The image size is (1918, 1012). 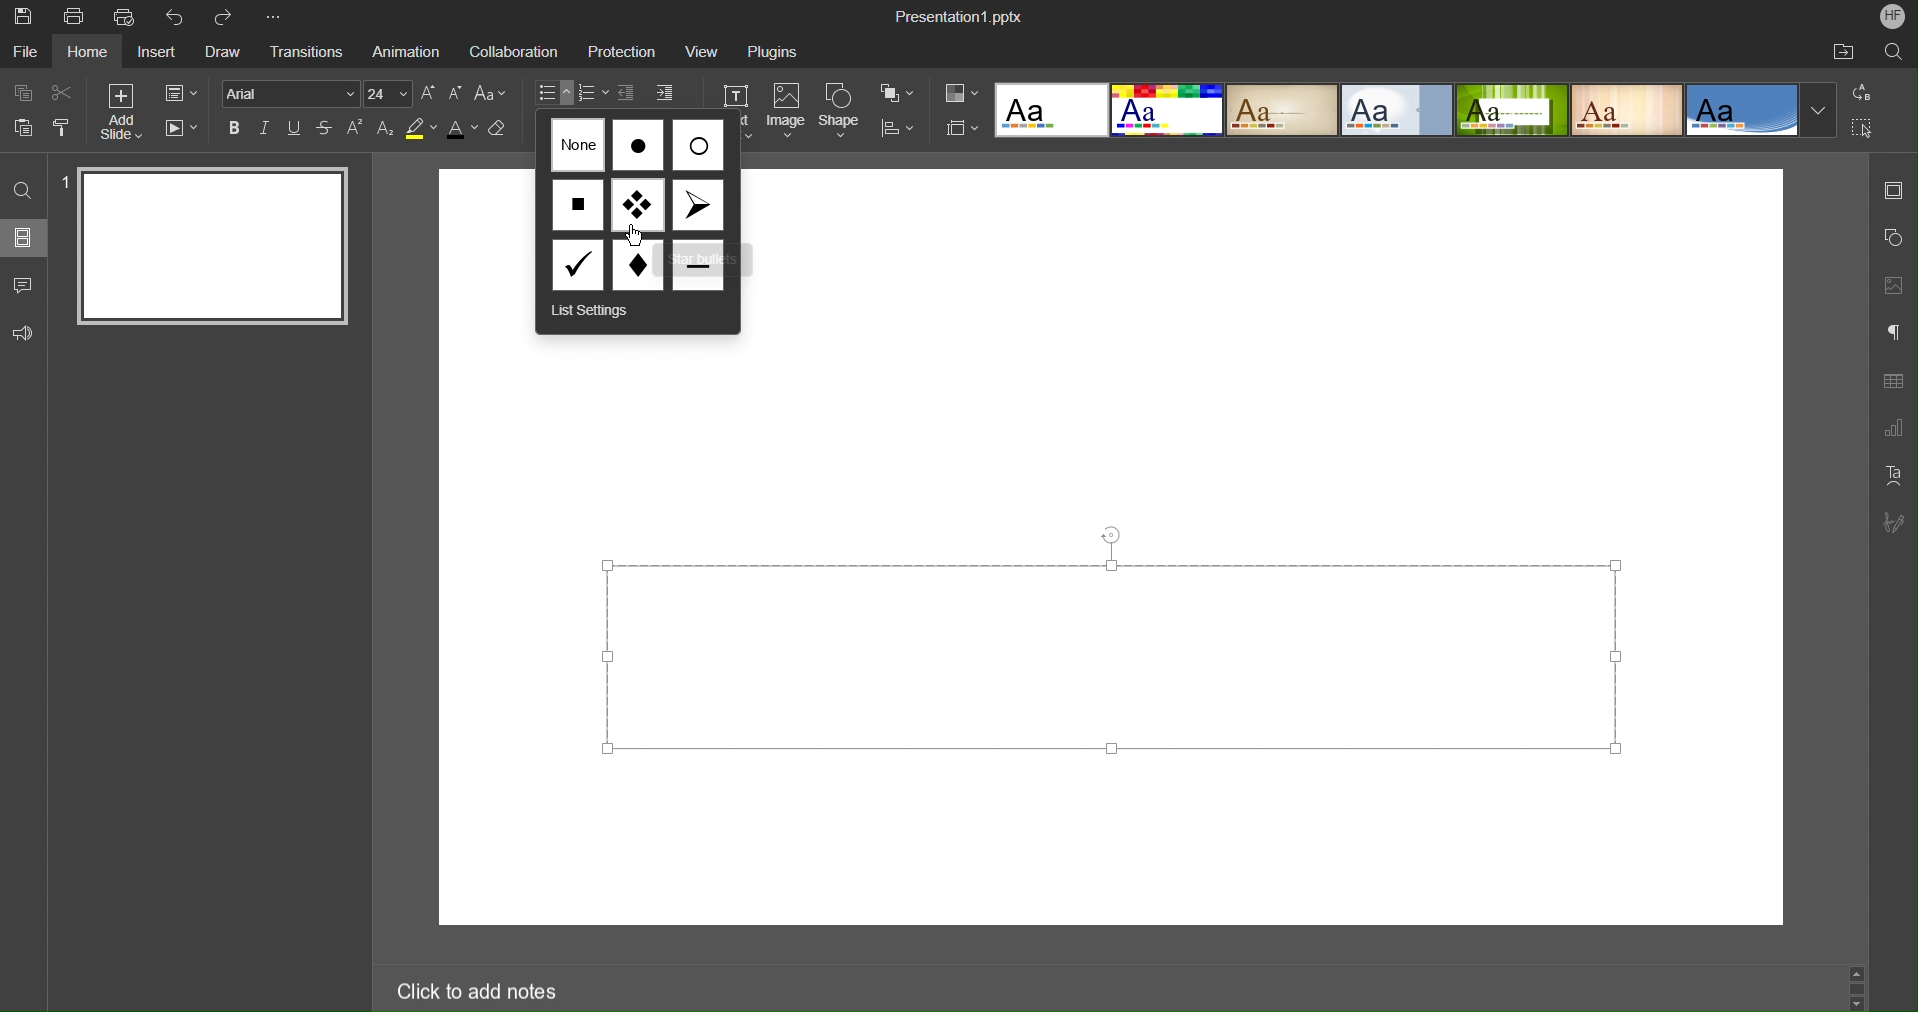 I want to click on Paragraph Settings, so click(x=1892, y=333).